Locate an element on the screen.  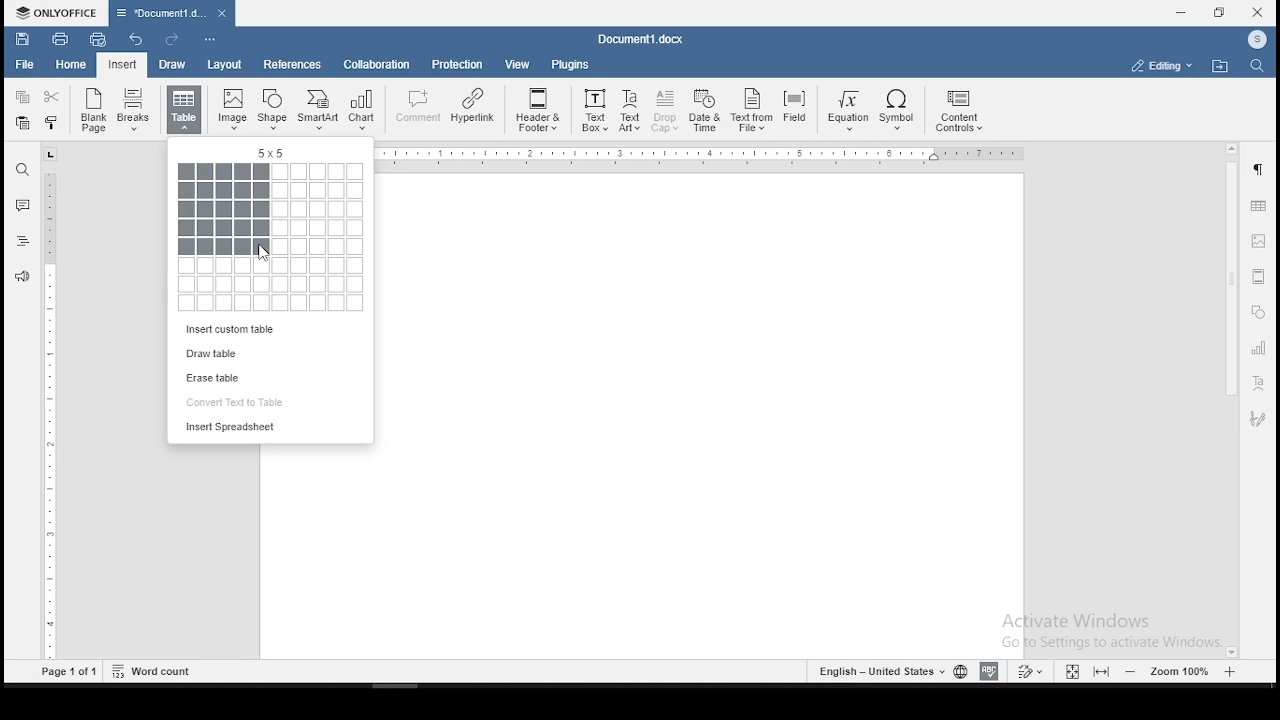
protection is located at coordinates (459, 64).